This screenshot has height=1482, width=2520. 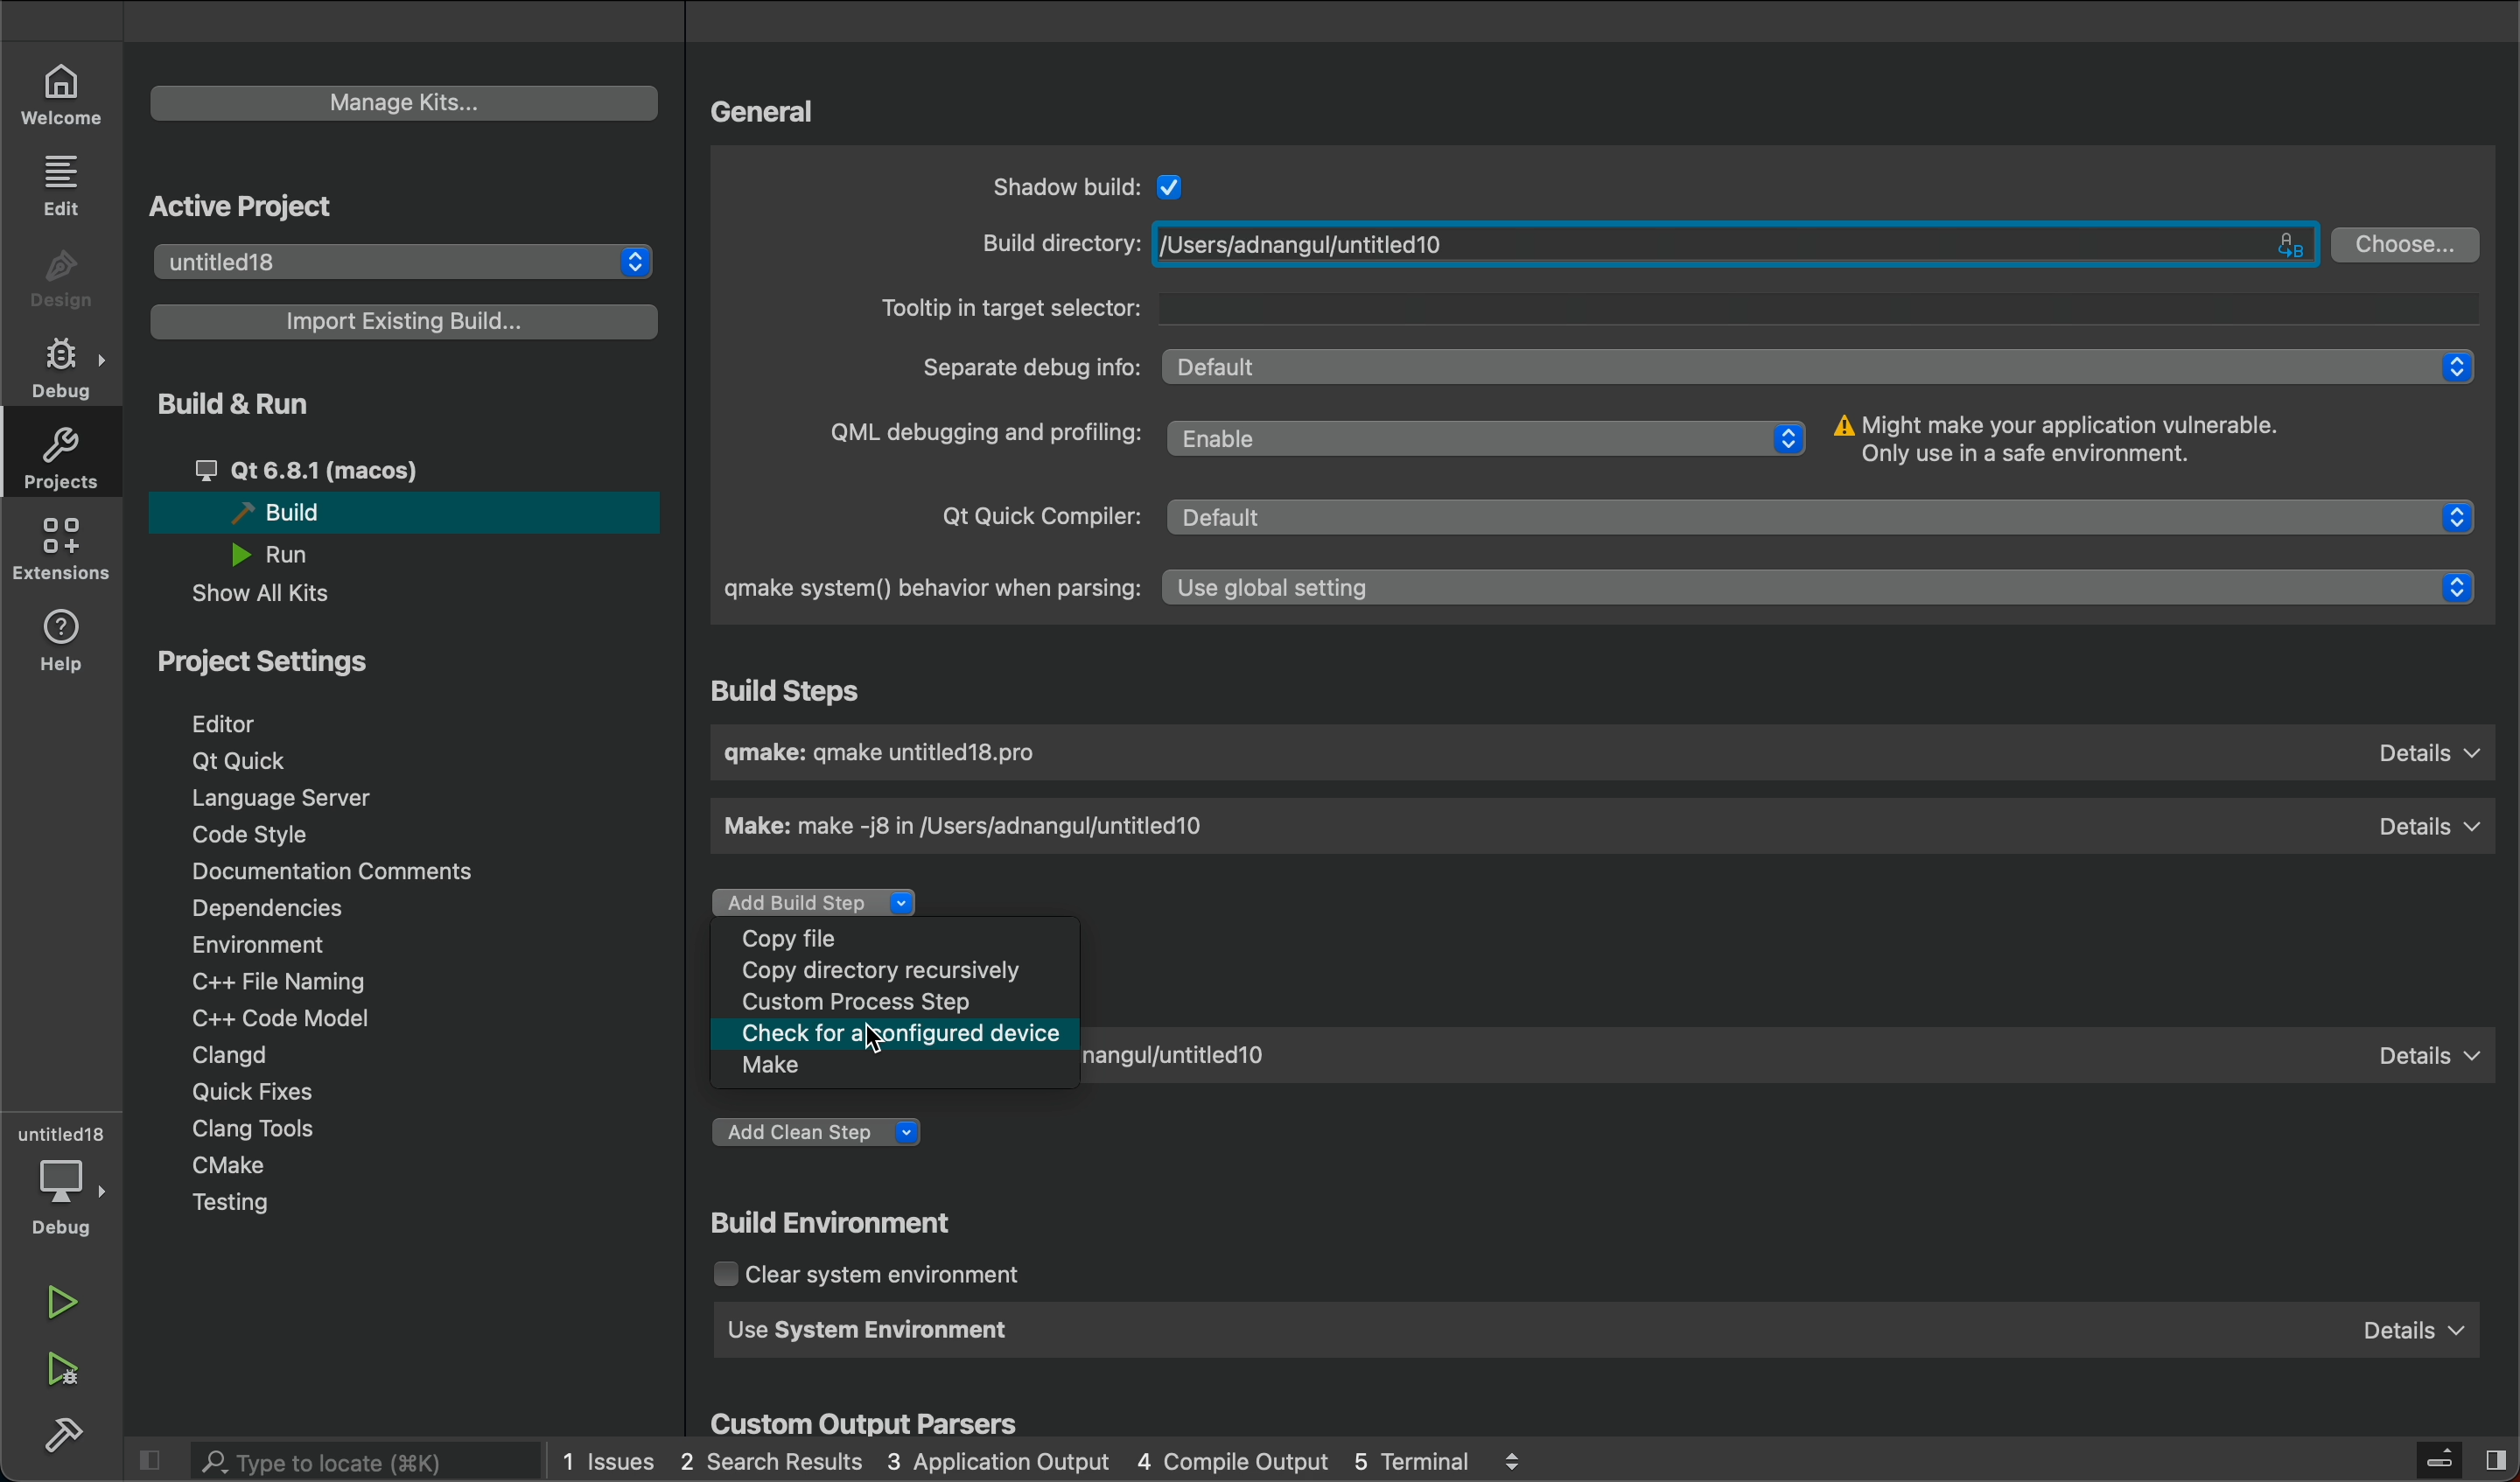 I want to click on Make, so click(x=773, y=1066).